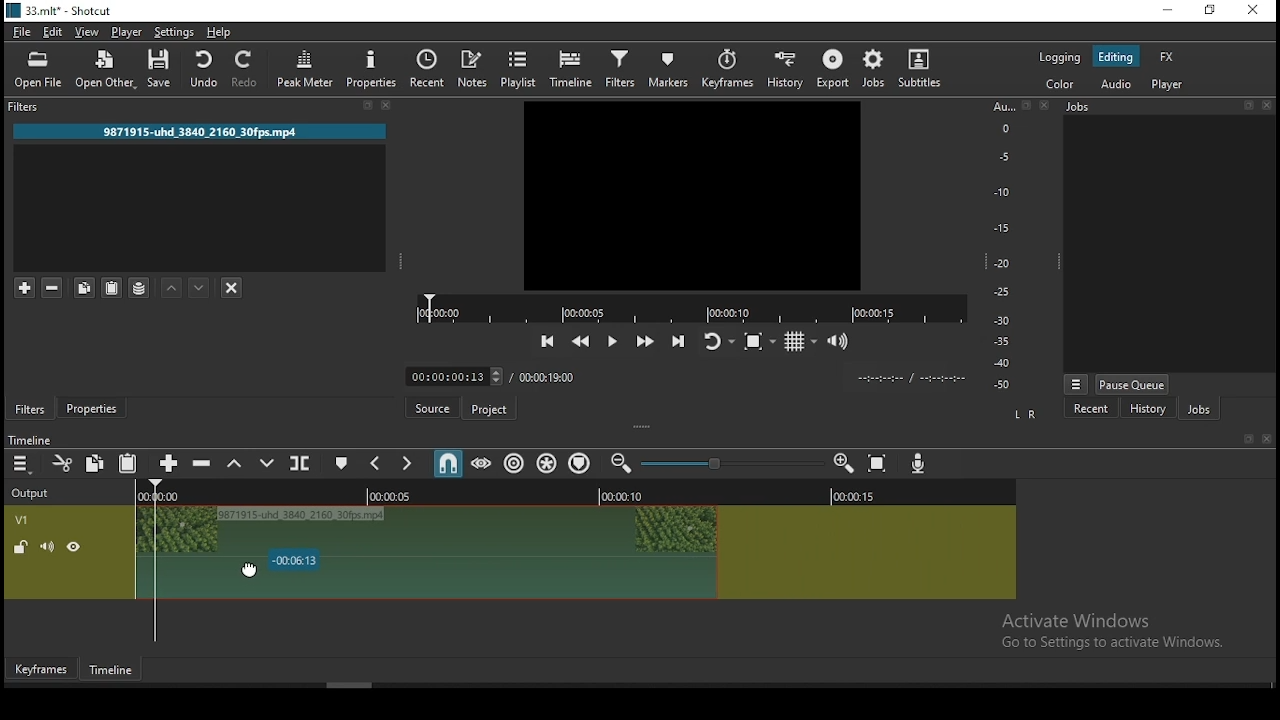 The height and width of the screenshot is (720, 1280). I want to click on copy, so click(94, 461).